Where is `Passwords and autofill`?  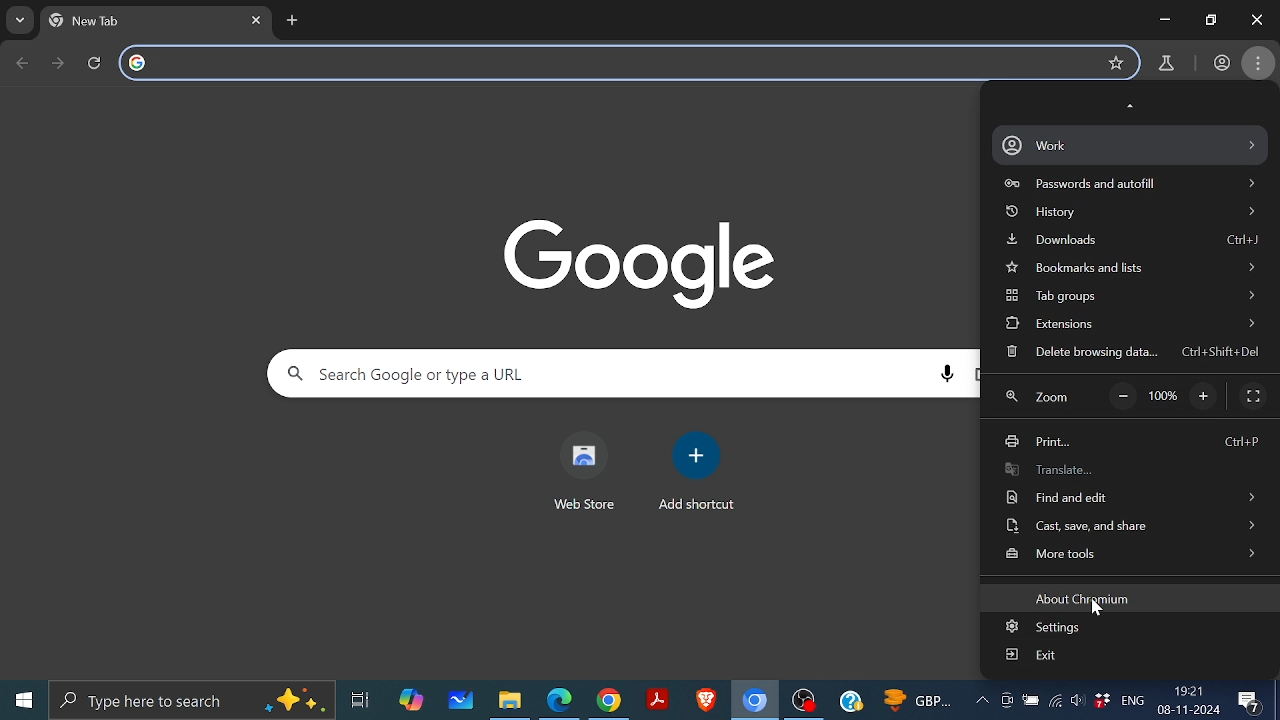
Passwords and autofill is located at coordinates (1129, 183).